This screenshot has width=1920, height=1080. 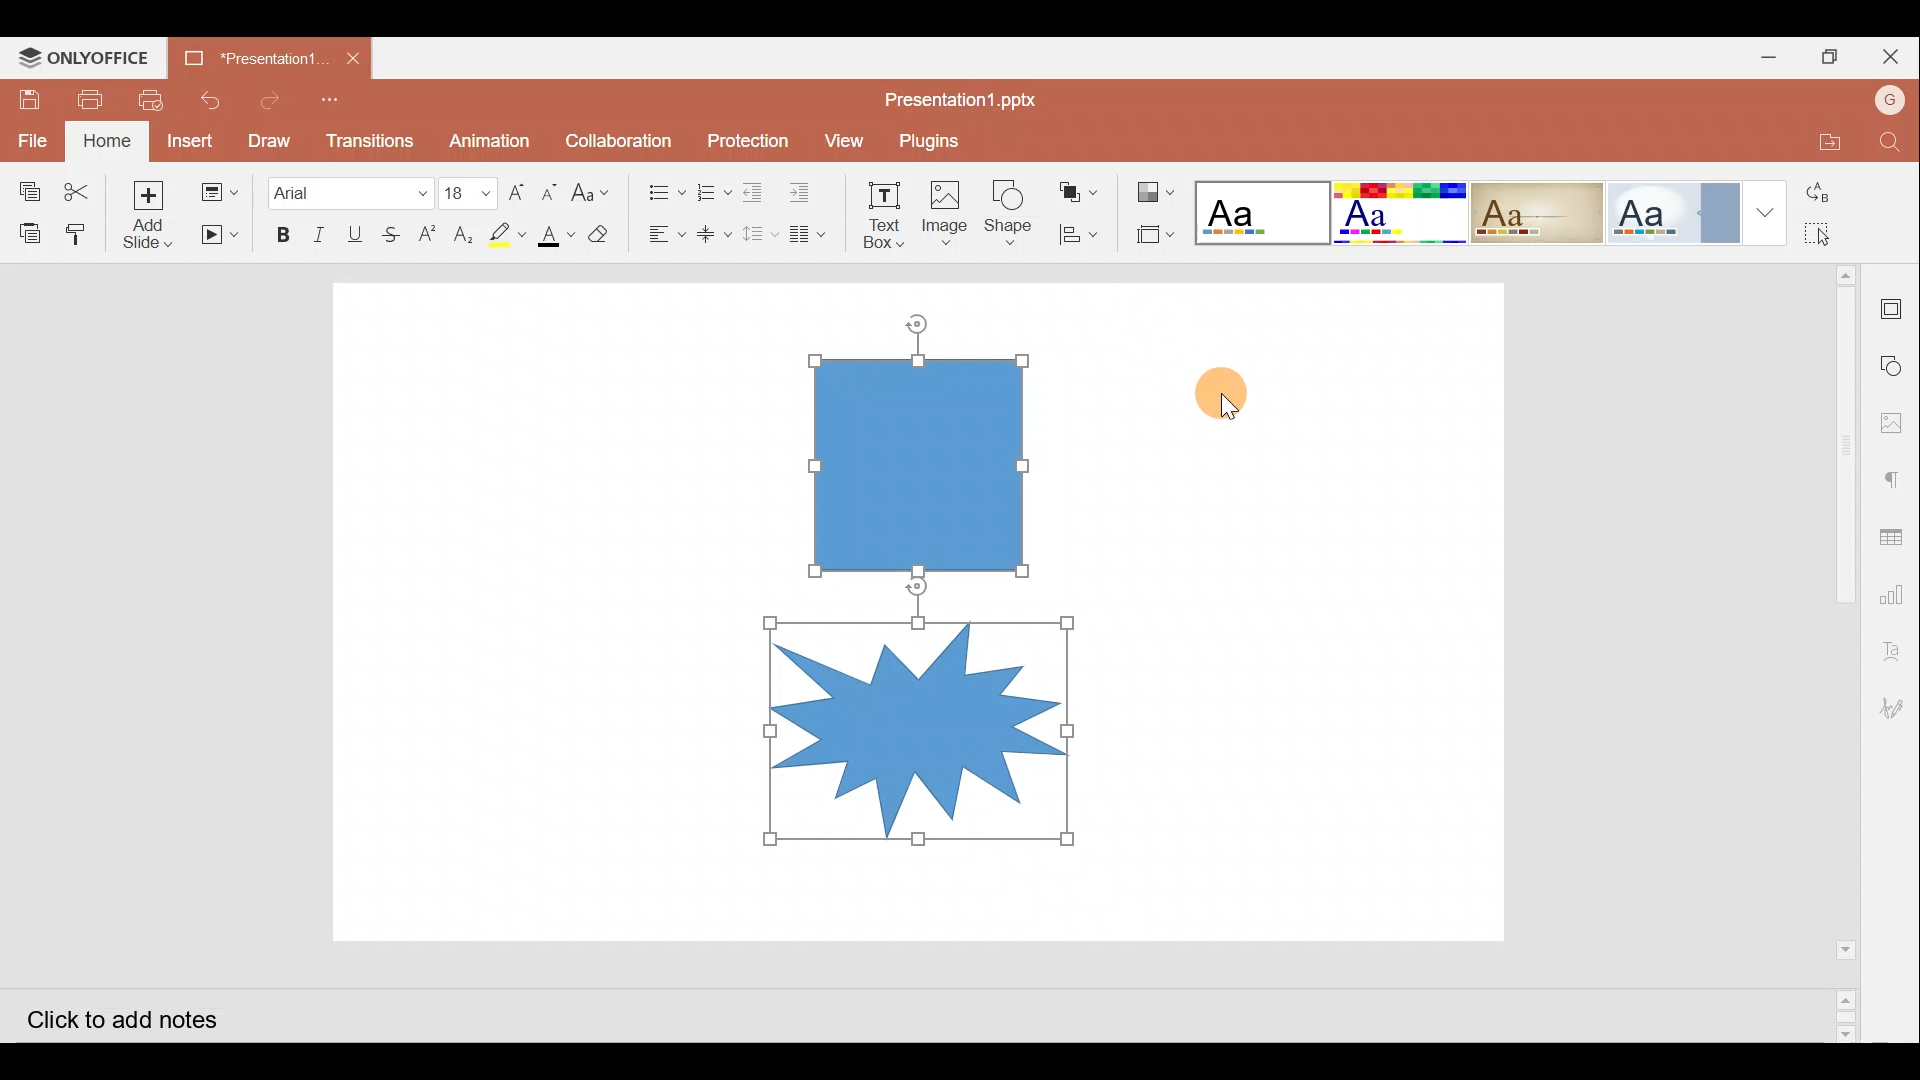 What do you see at coordinates (1895, 656) in the screenshot?
I see `Text Art settings` at bounding box center [1895, 656].